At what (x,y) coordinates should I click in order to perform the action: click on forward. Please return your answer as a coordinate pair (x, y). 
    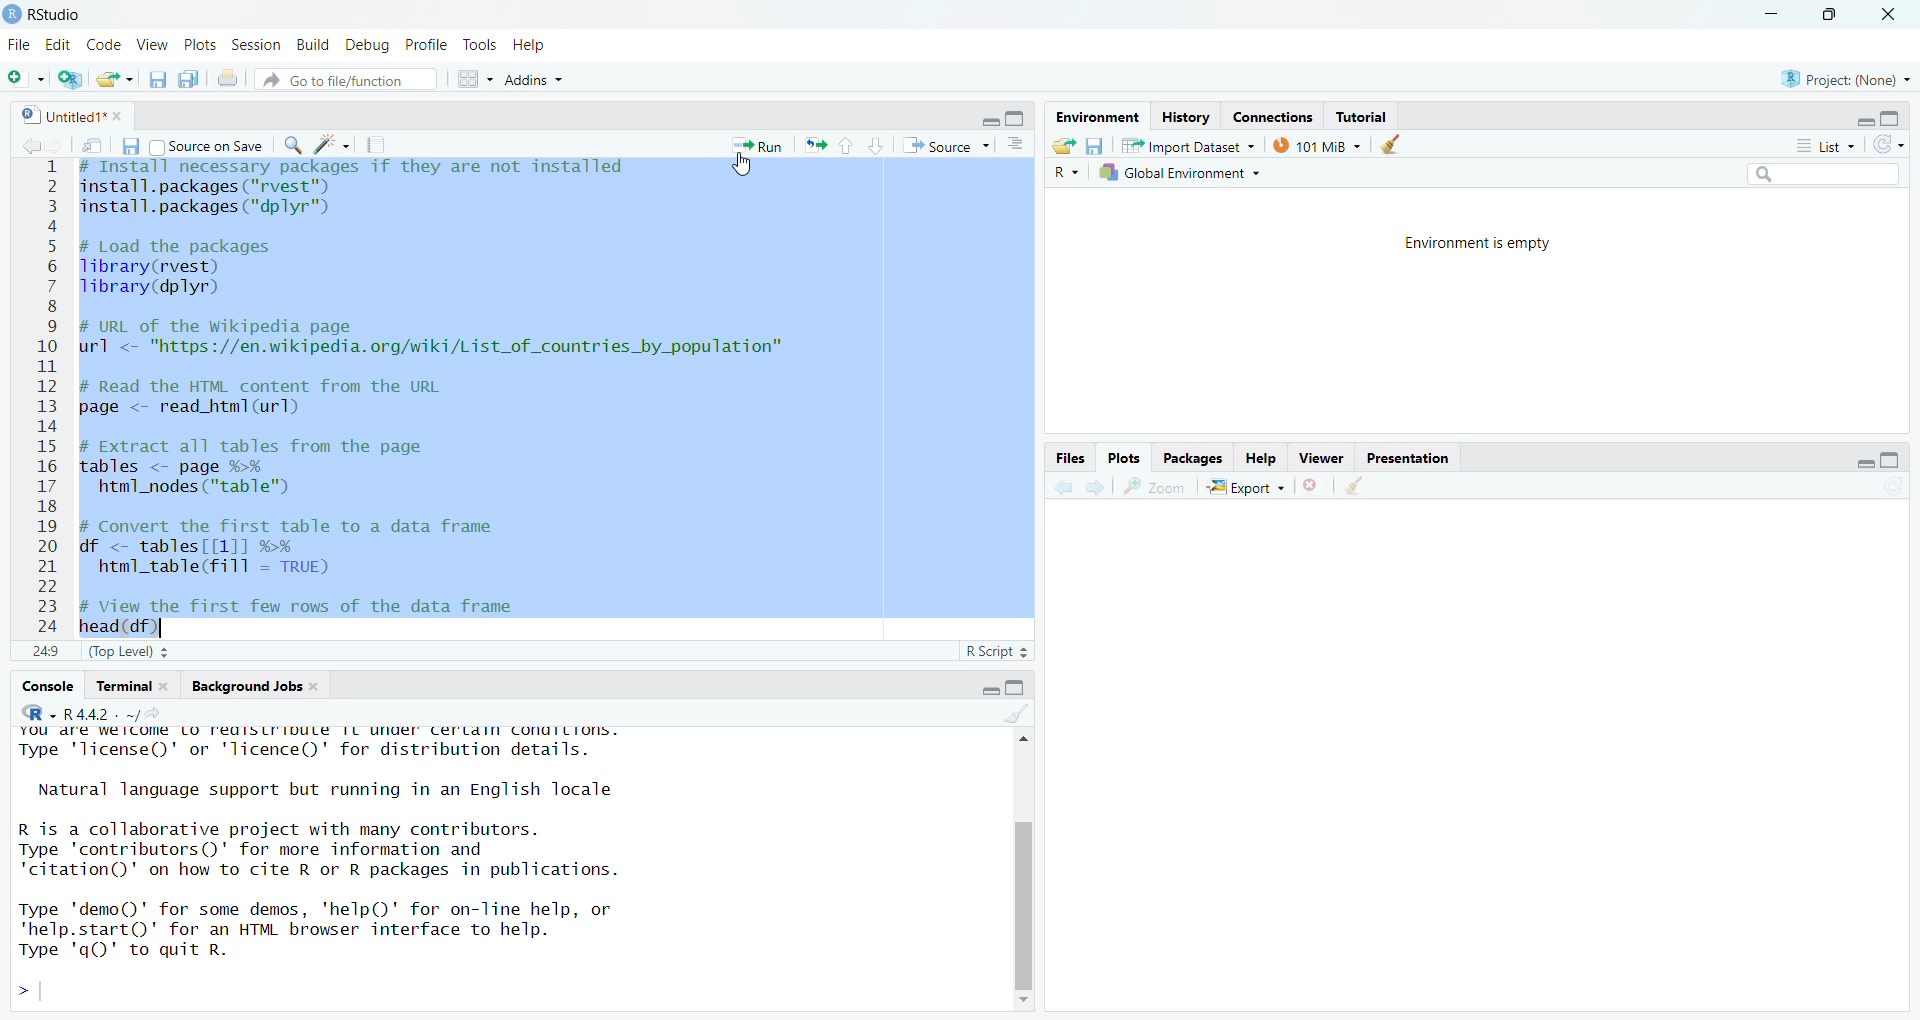
    Looking at the image, I should click on (1096, 487).